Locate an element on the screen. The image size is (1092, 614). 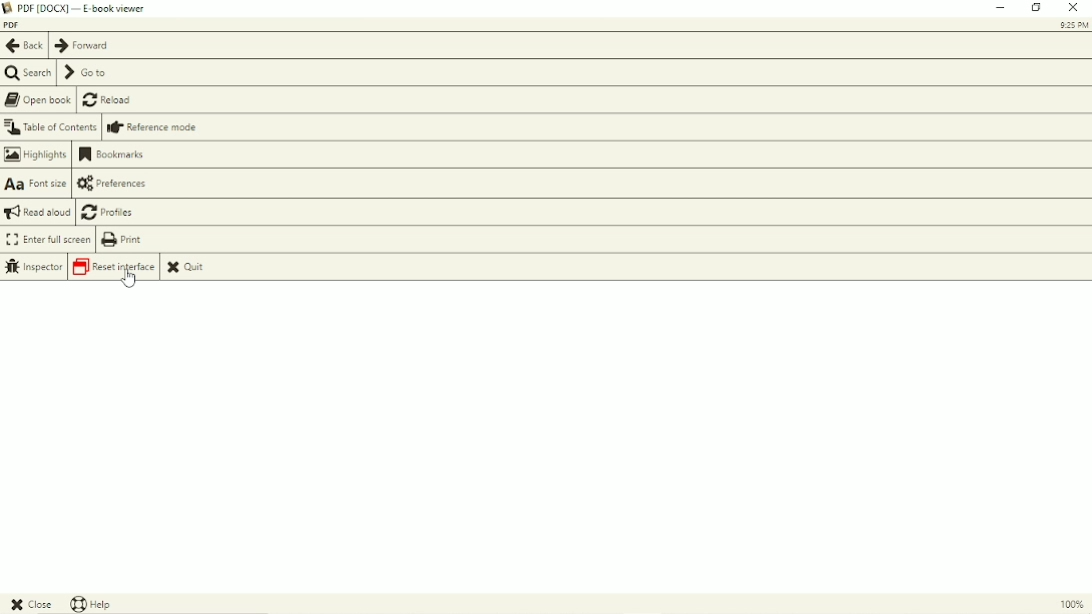
Forward is located at coordinates (81, 46).